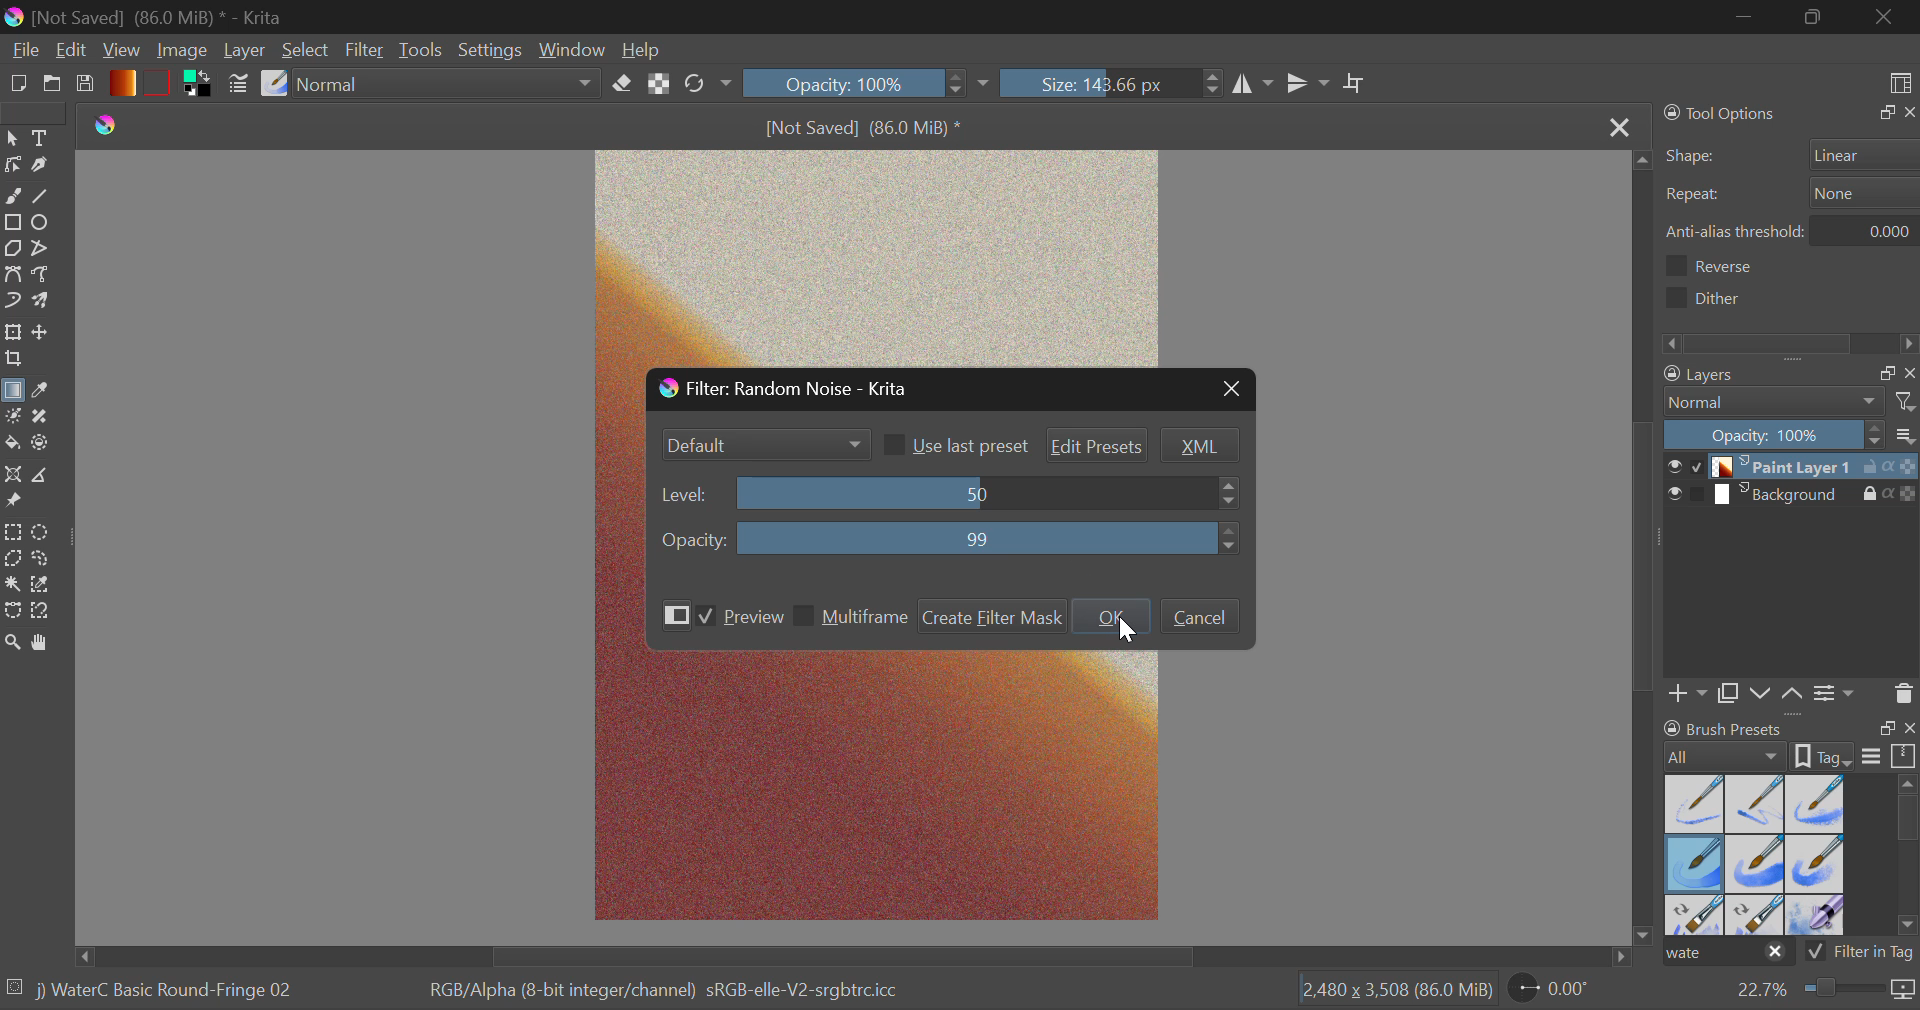 Image resolution: width=1920 pixels, height=1010 pixels. What do you see at coordinates (1693, 196) in the screenshot?
I see `Repeat:` at bounding box center [1693, 196].